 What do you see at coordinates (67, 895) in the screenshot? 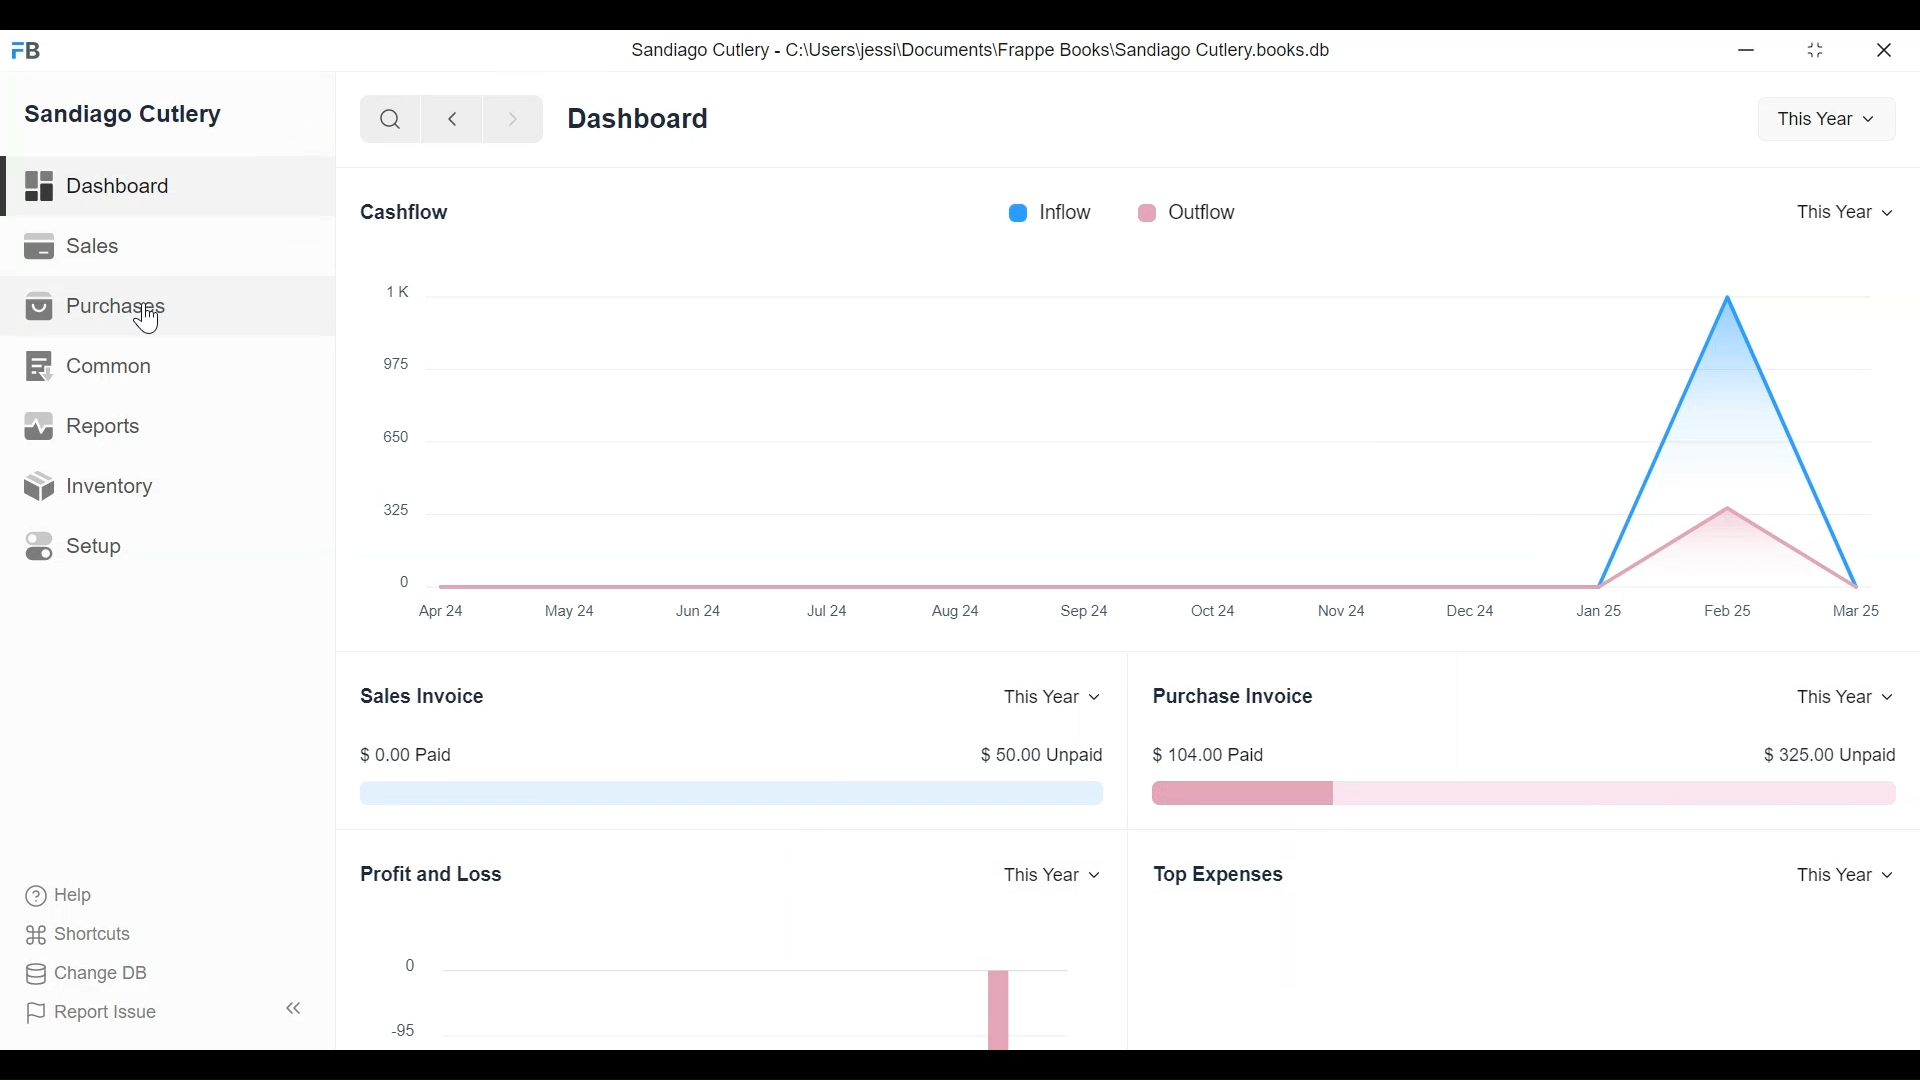
I see ` Help` at bounding box center [67, 895].